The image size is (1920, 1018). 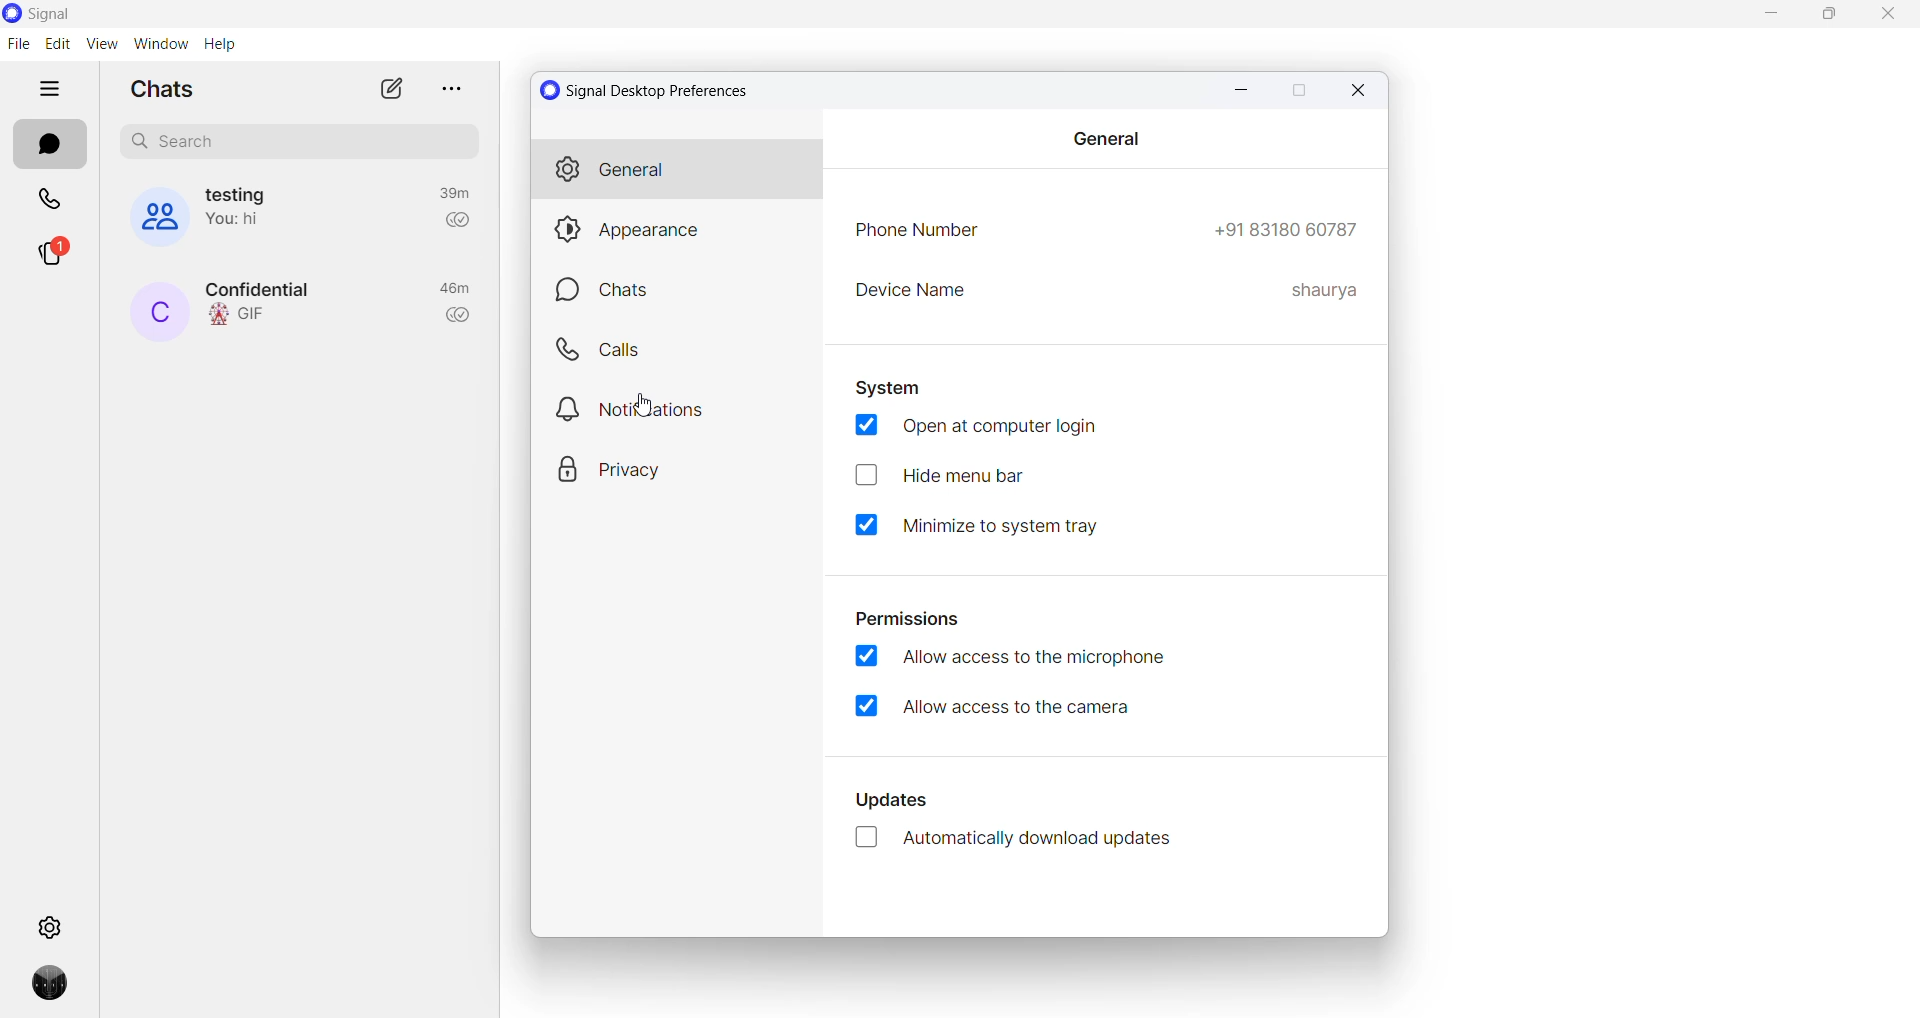 What do you see at coordinates (457, 225) in the screenshot?
I see `read recipient` at bounding box center [457, 225].